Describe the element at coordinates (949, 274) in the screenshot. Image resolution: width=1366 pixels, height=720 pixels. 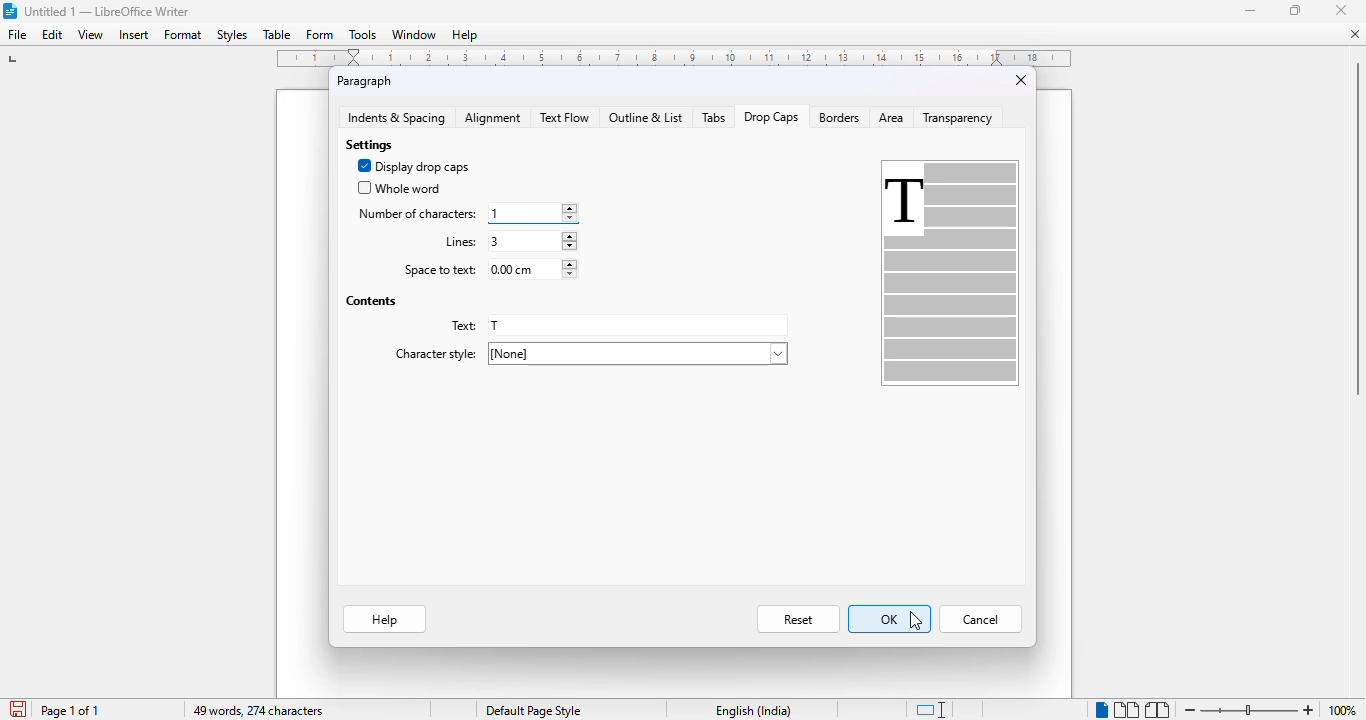
I see `preview of drop cap on first letter of the paragraph` at that location.